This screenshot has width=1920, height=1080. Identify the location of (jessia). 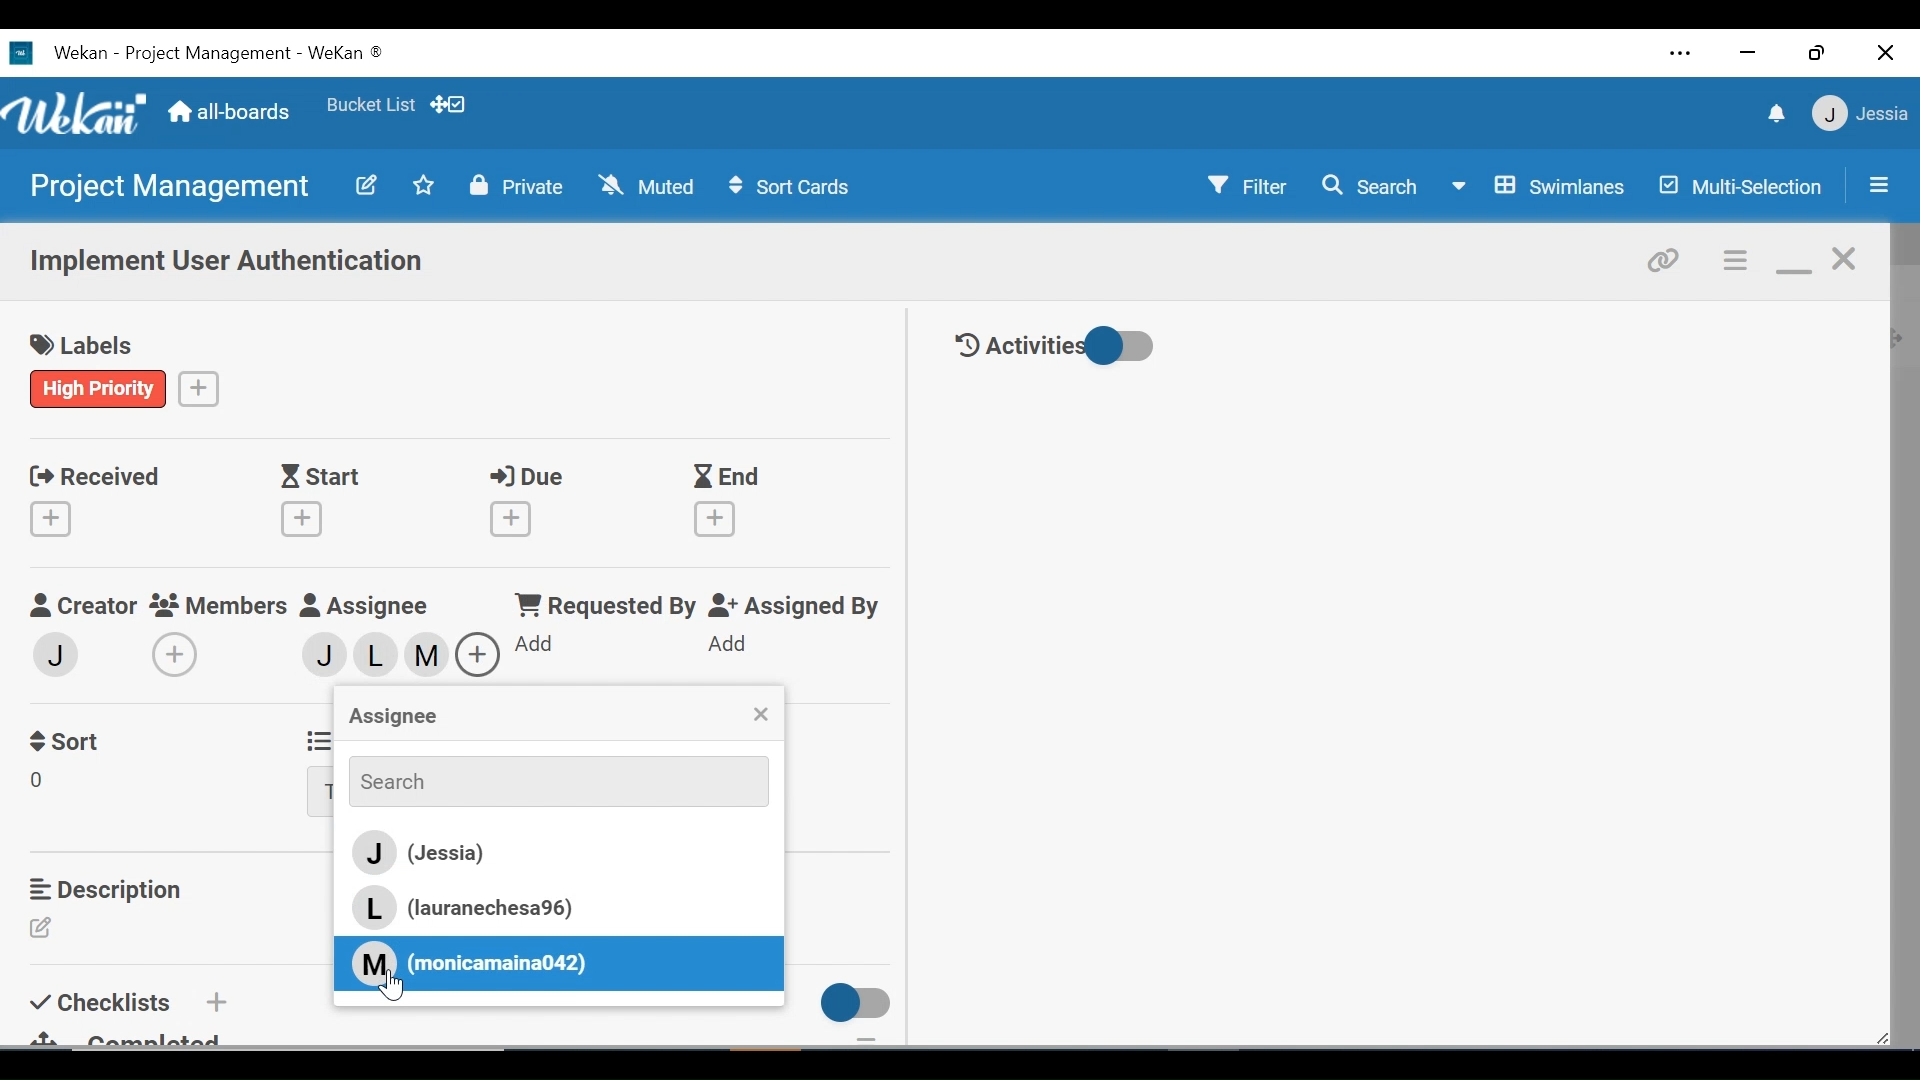
(554, 854).